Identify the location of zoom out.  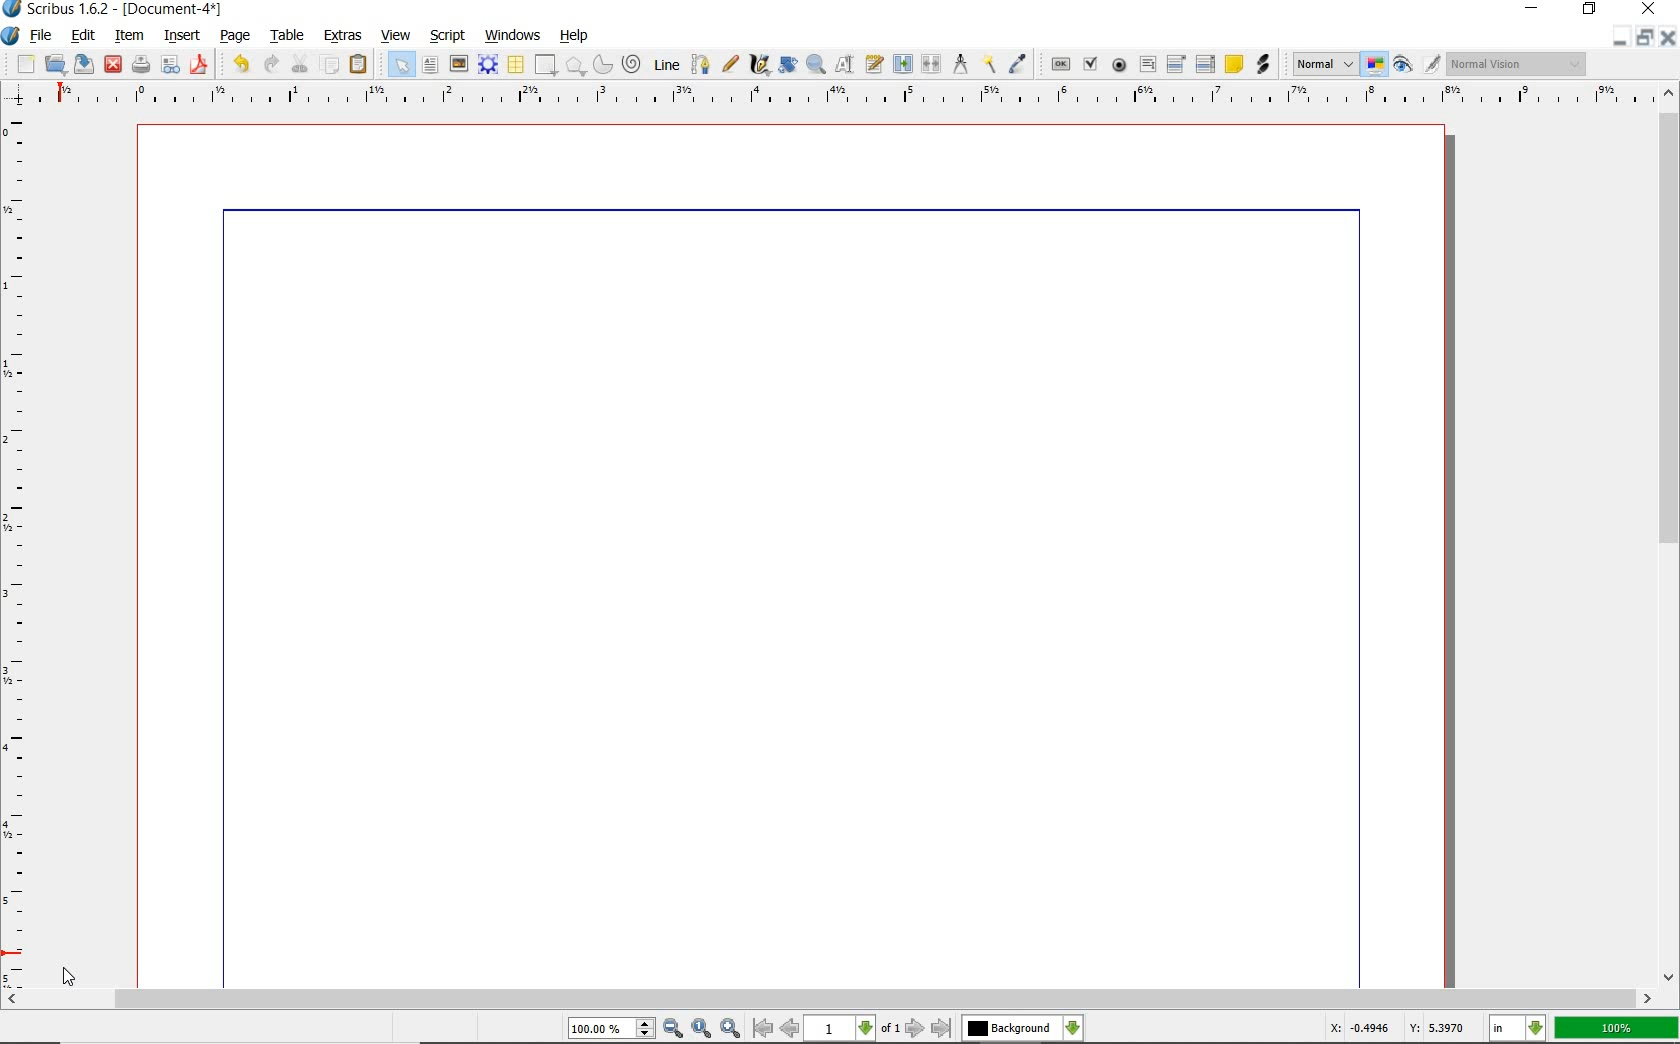
(674, 1029).